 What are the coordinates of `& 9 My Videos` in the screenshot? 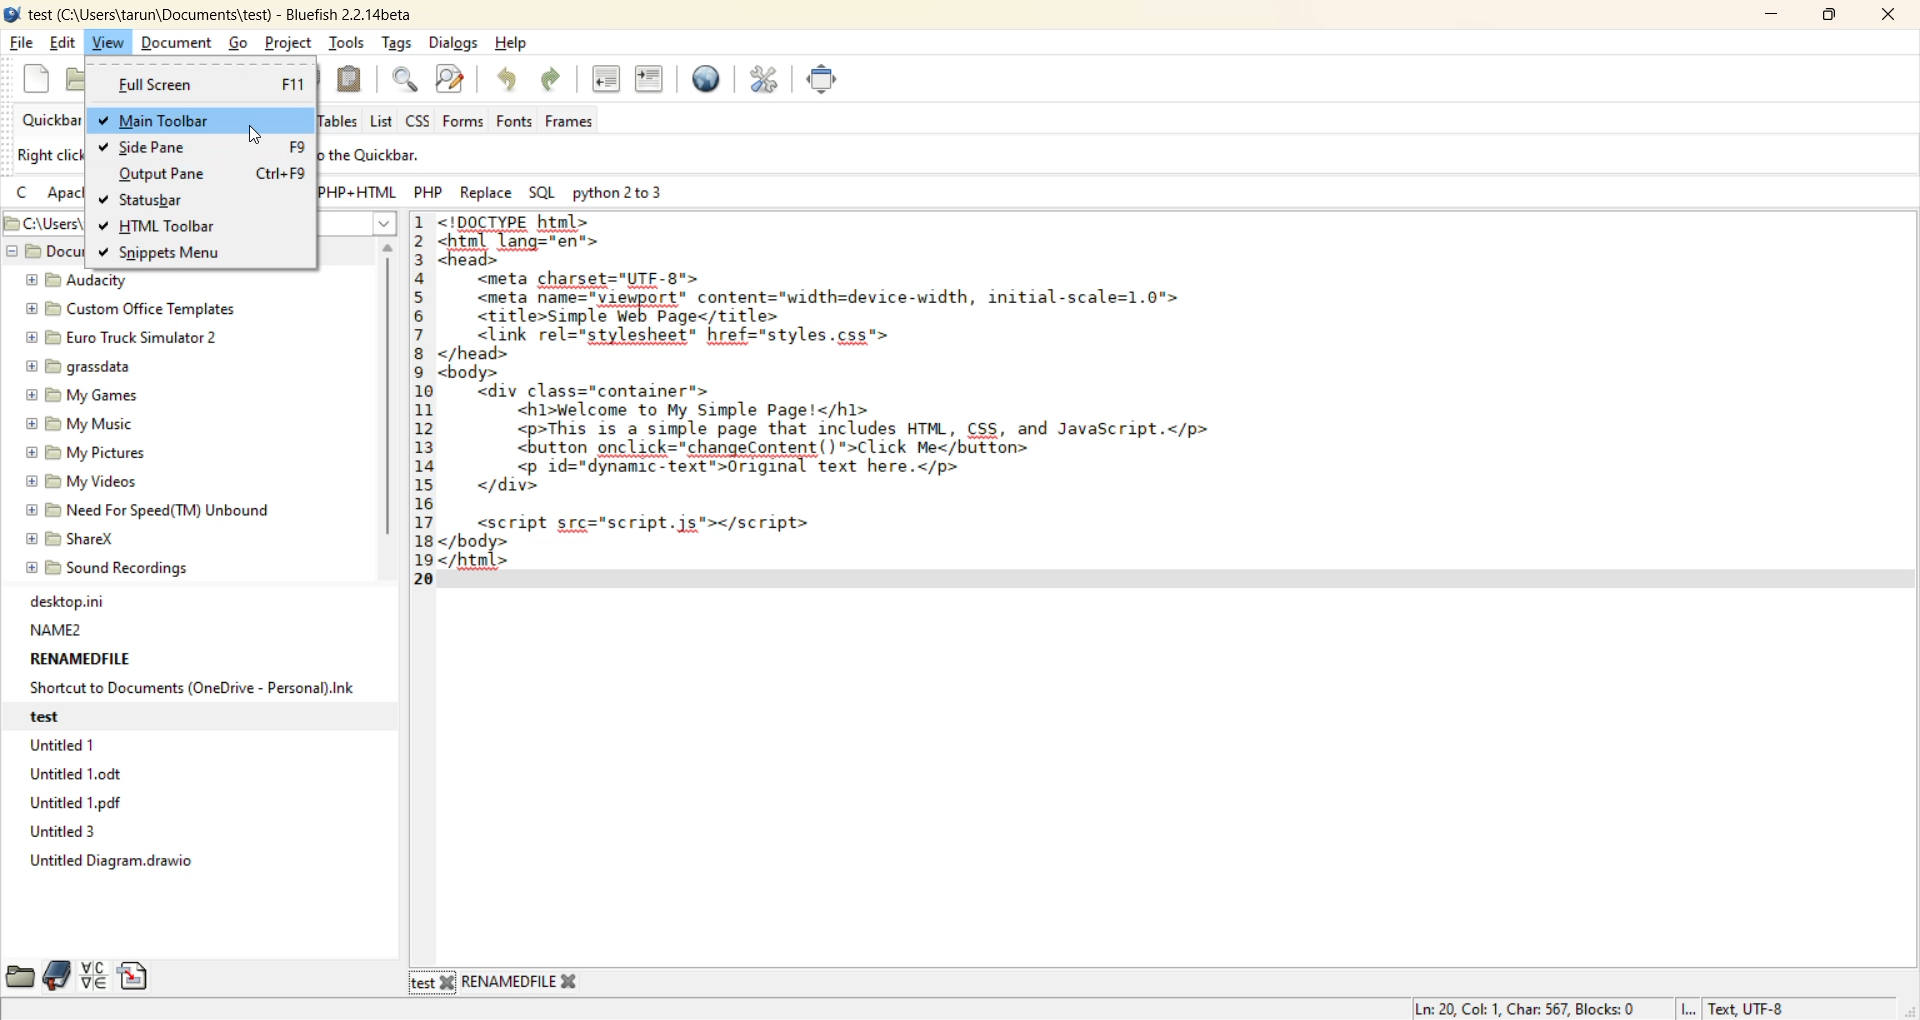 It's located at (79, 483).